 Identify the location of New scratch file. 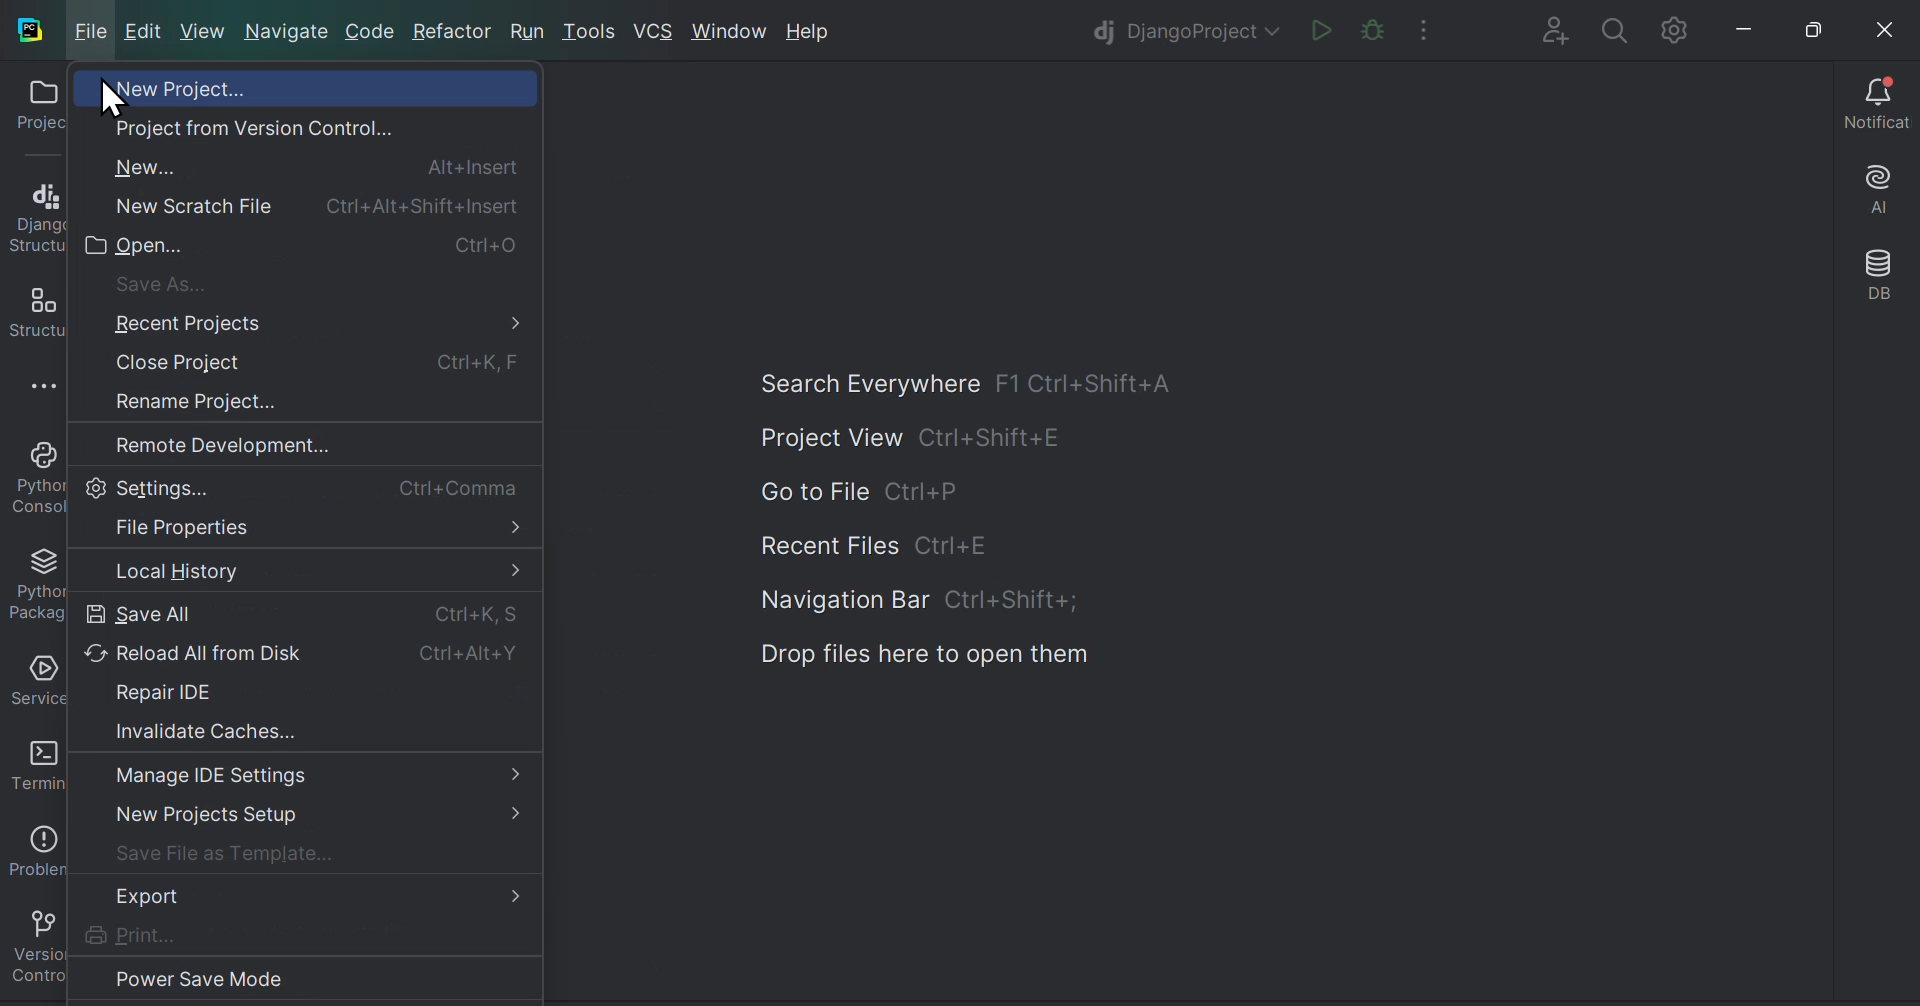
(308, 206).